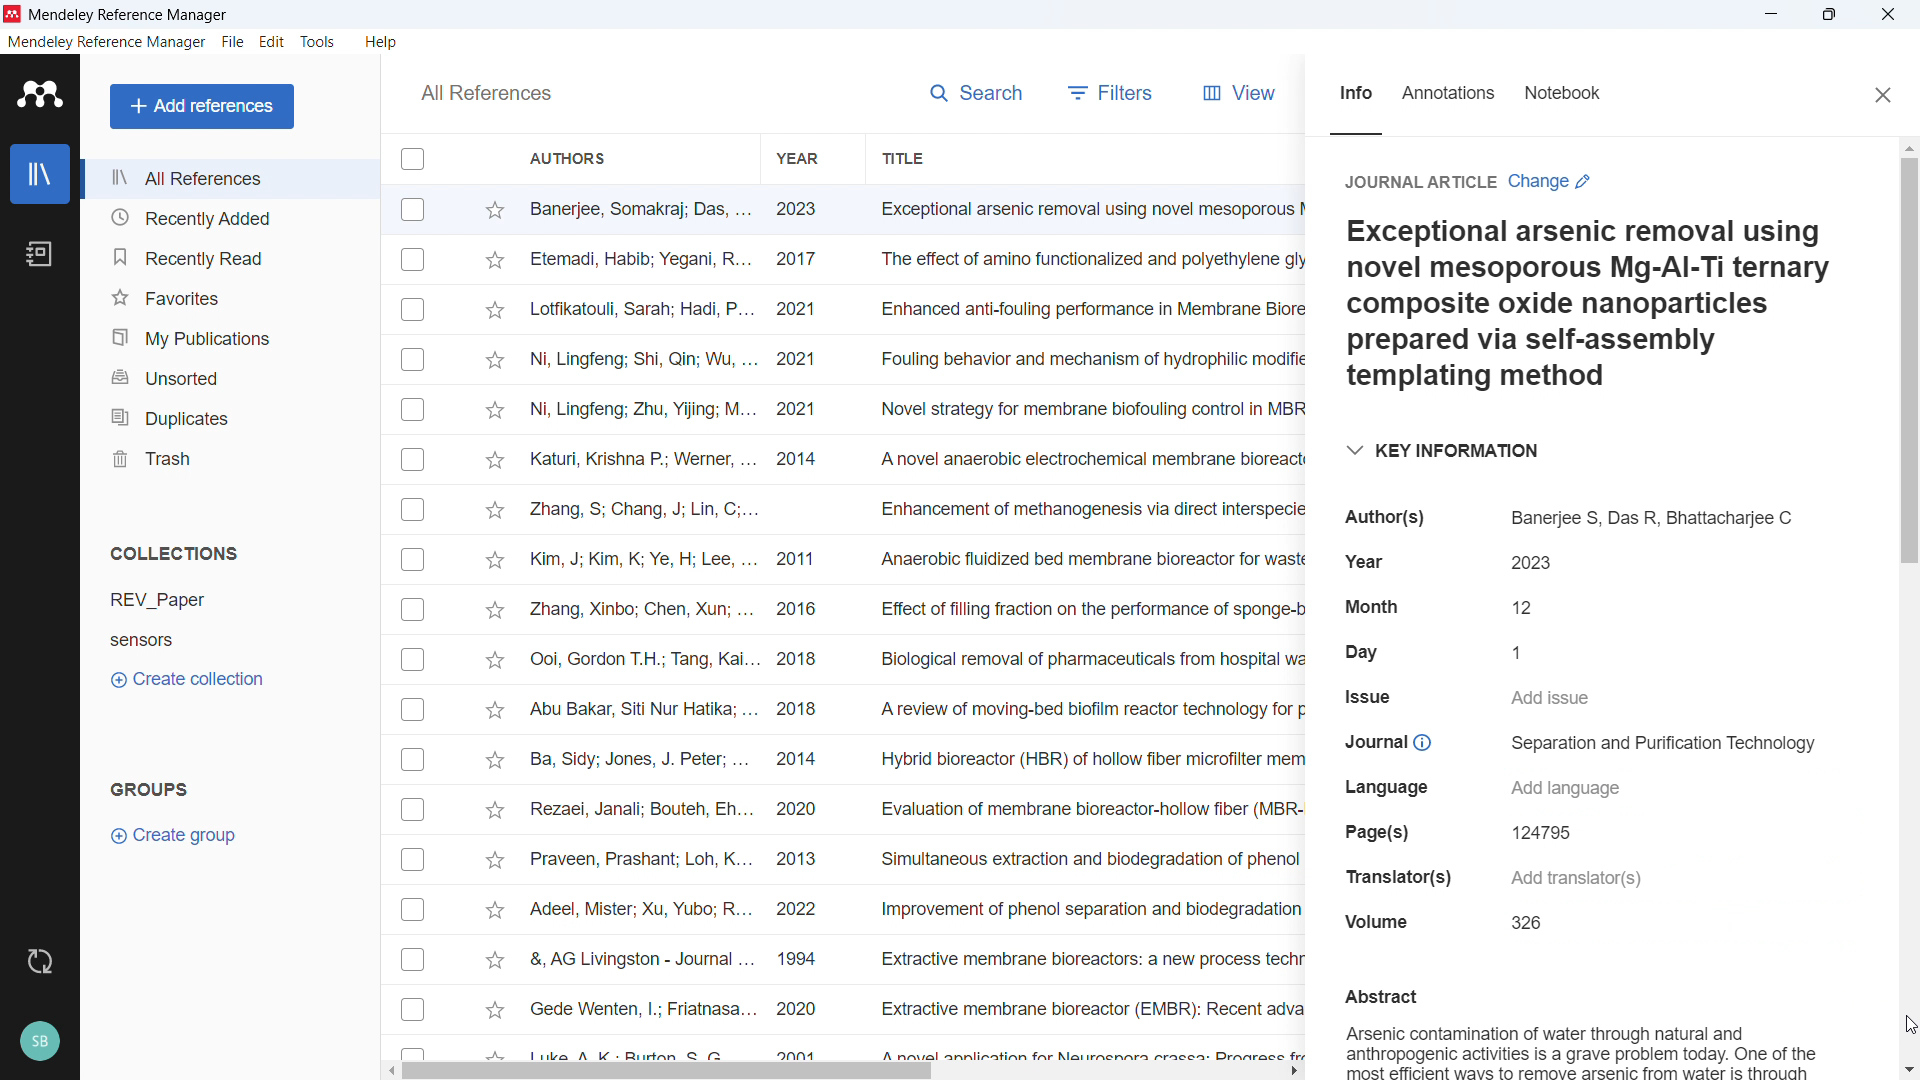  I want to click on Recently added , so click(227, 218).